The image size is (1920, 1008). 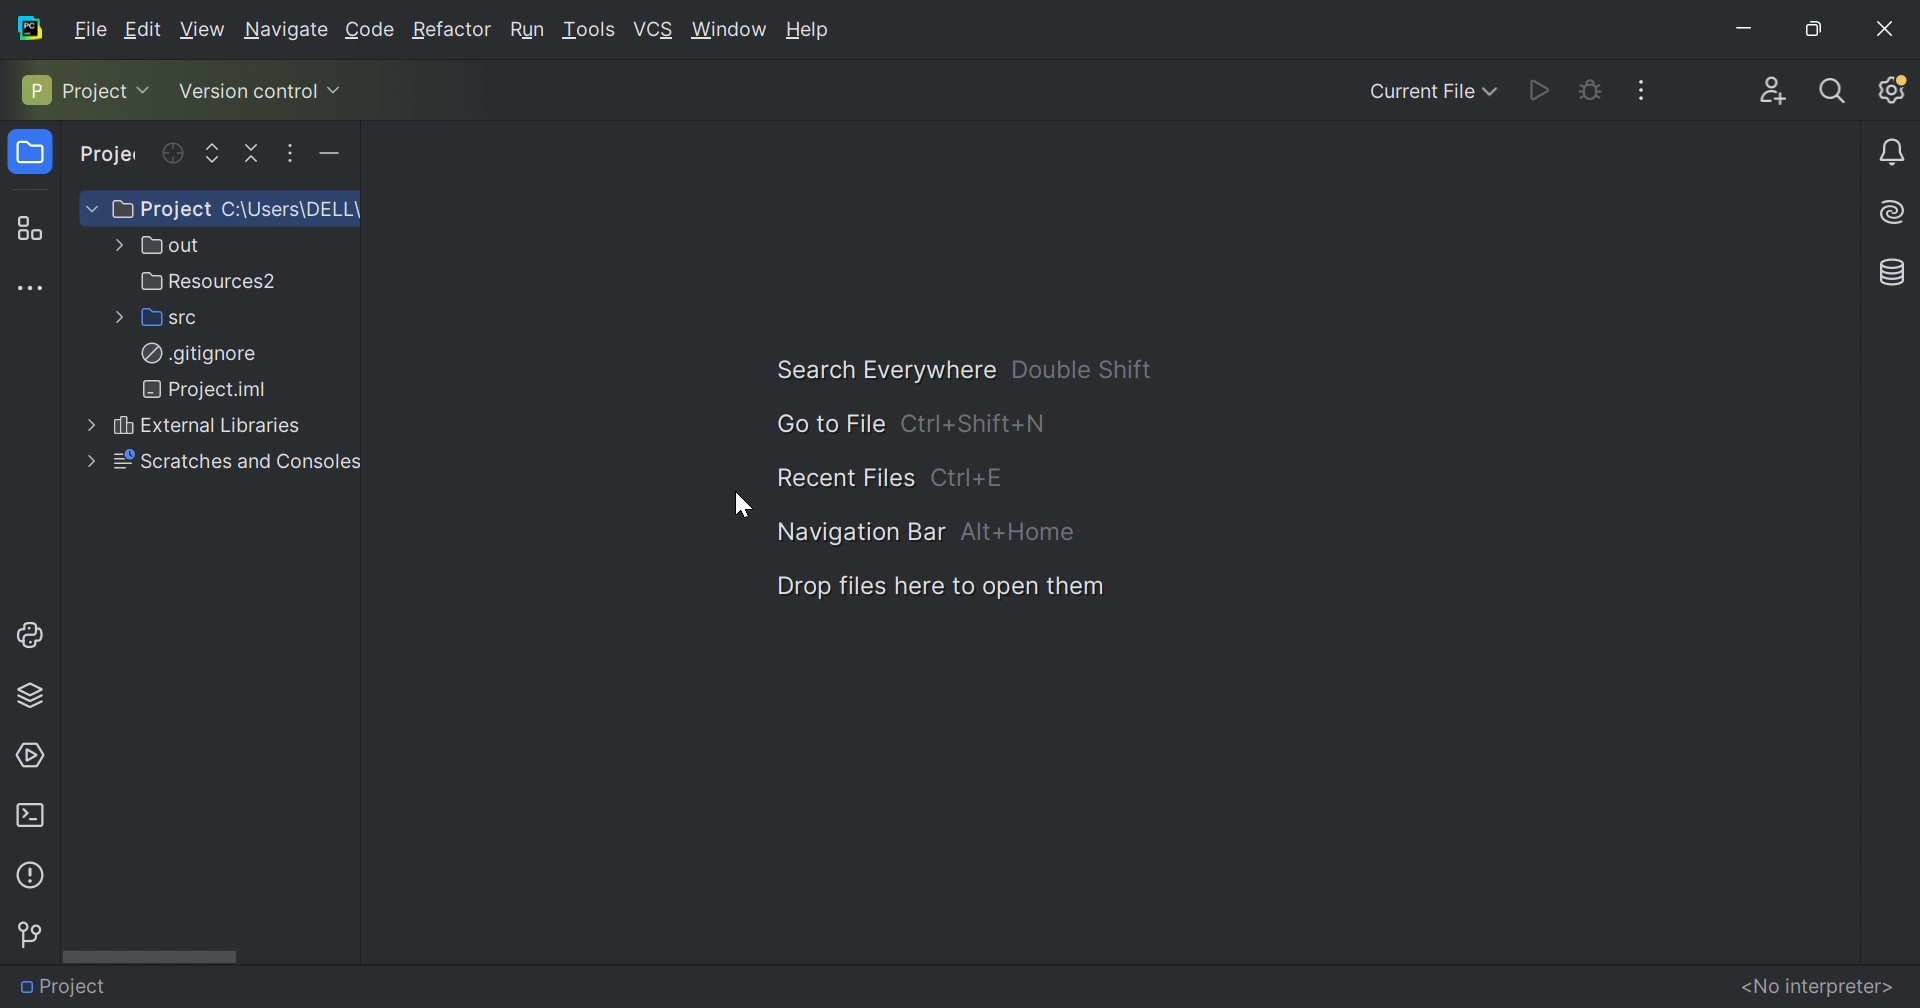 I want to click on More, so click(x=115, y=318).